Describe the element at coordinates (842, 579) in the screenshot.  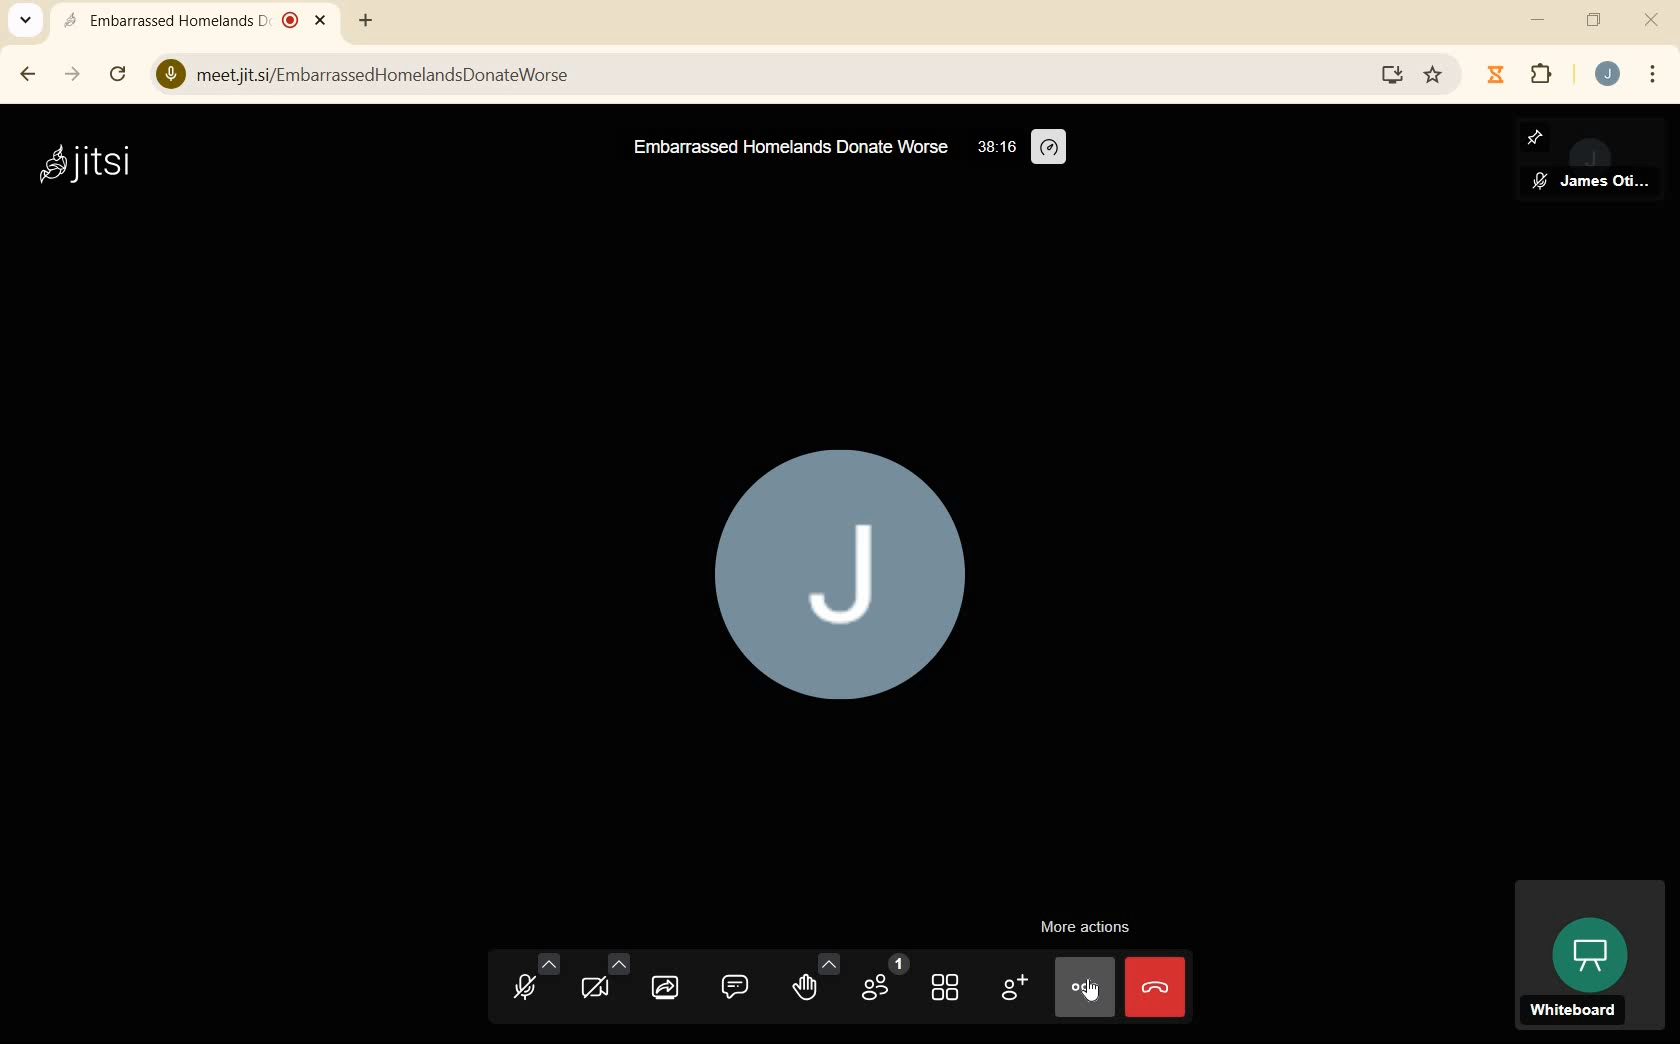
I see `participant initial` at that location.